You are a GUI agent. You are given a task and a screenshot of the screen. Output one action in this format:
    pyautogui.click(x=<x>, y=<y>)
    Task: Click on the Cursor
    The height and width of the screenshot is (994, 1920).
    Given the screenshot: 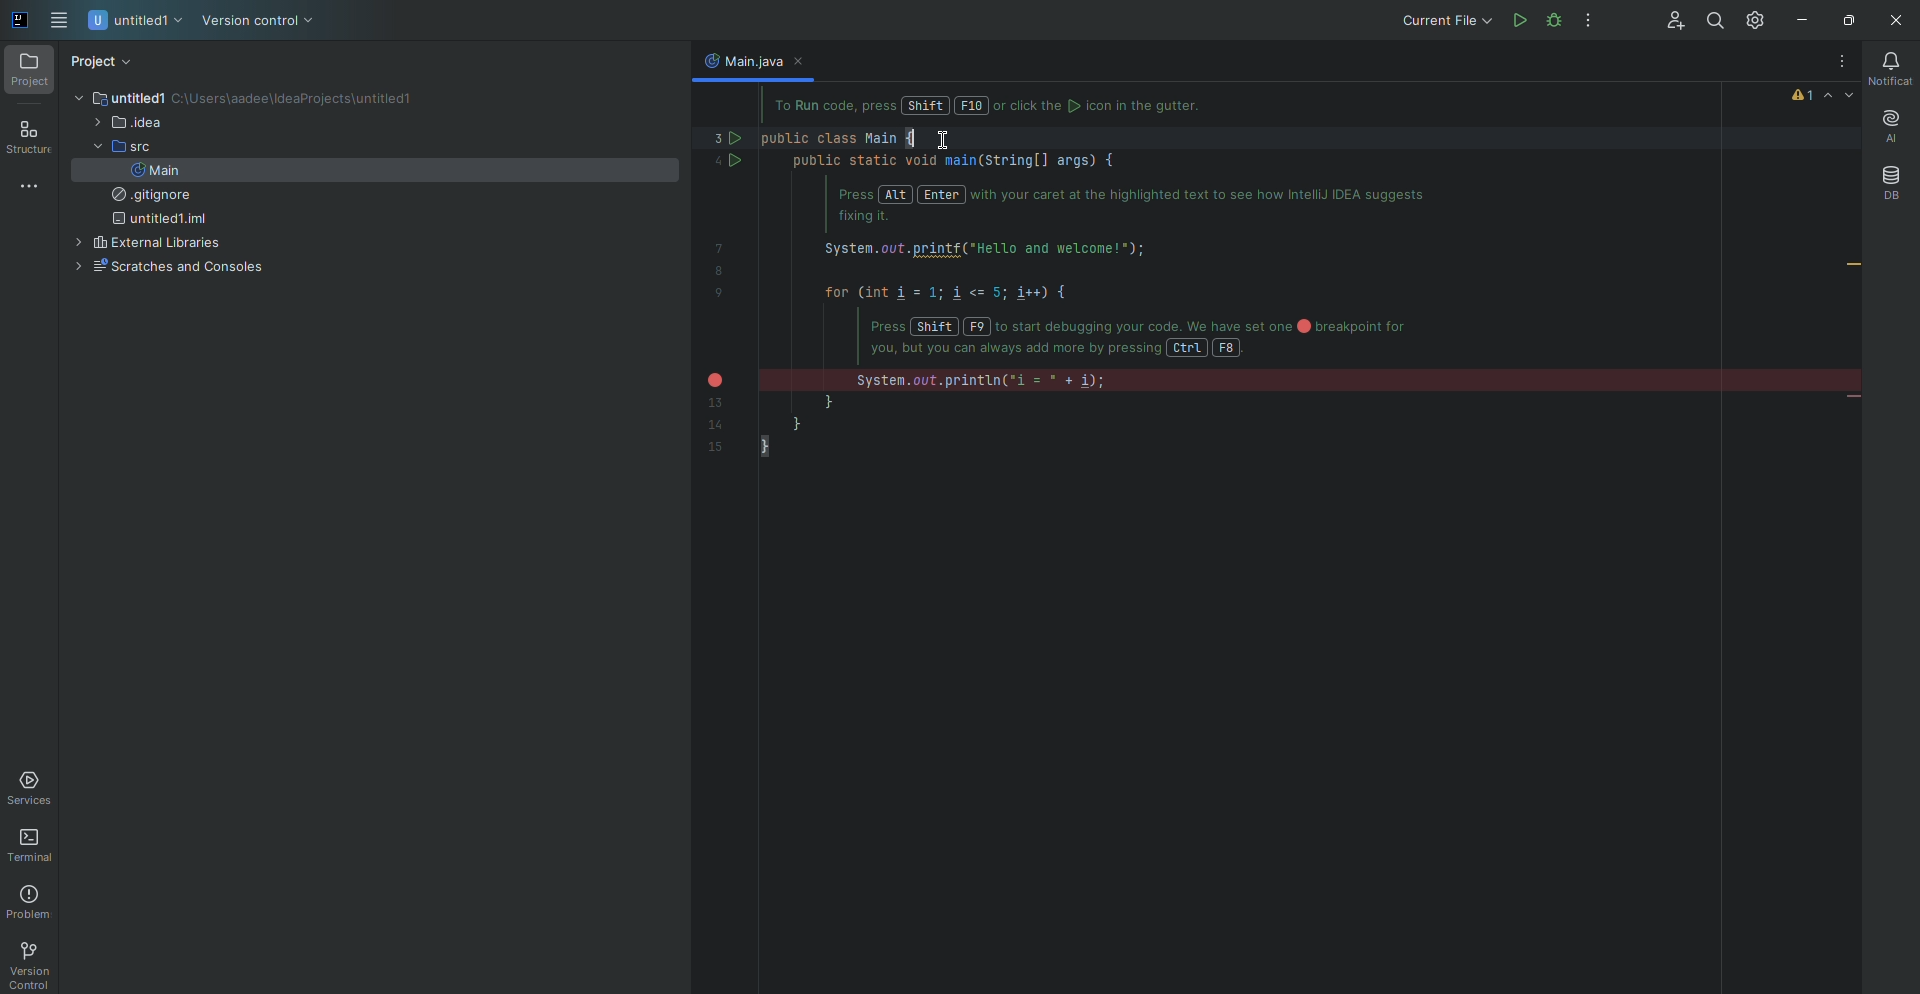 What is the action you would take?
    pyautogui.click(x=946, y=139)
    